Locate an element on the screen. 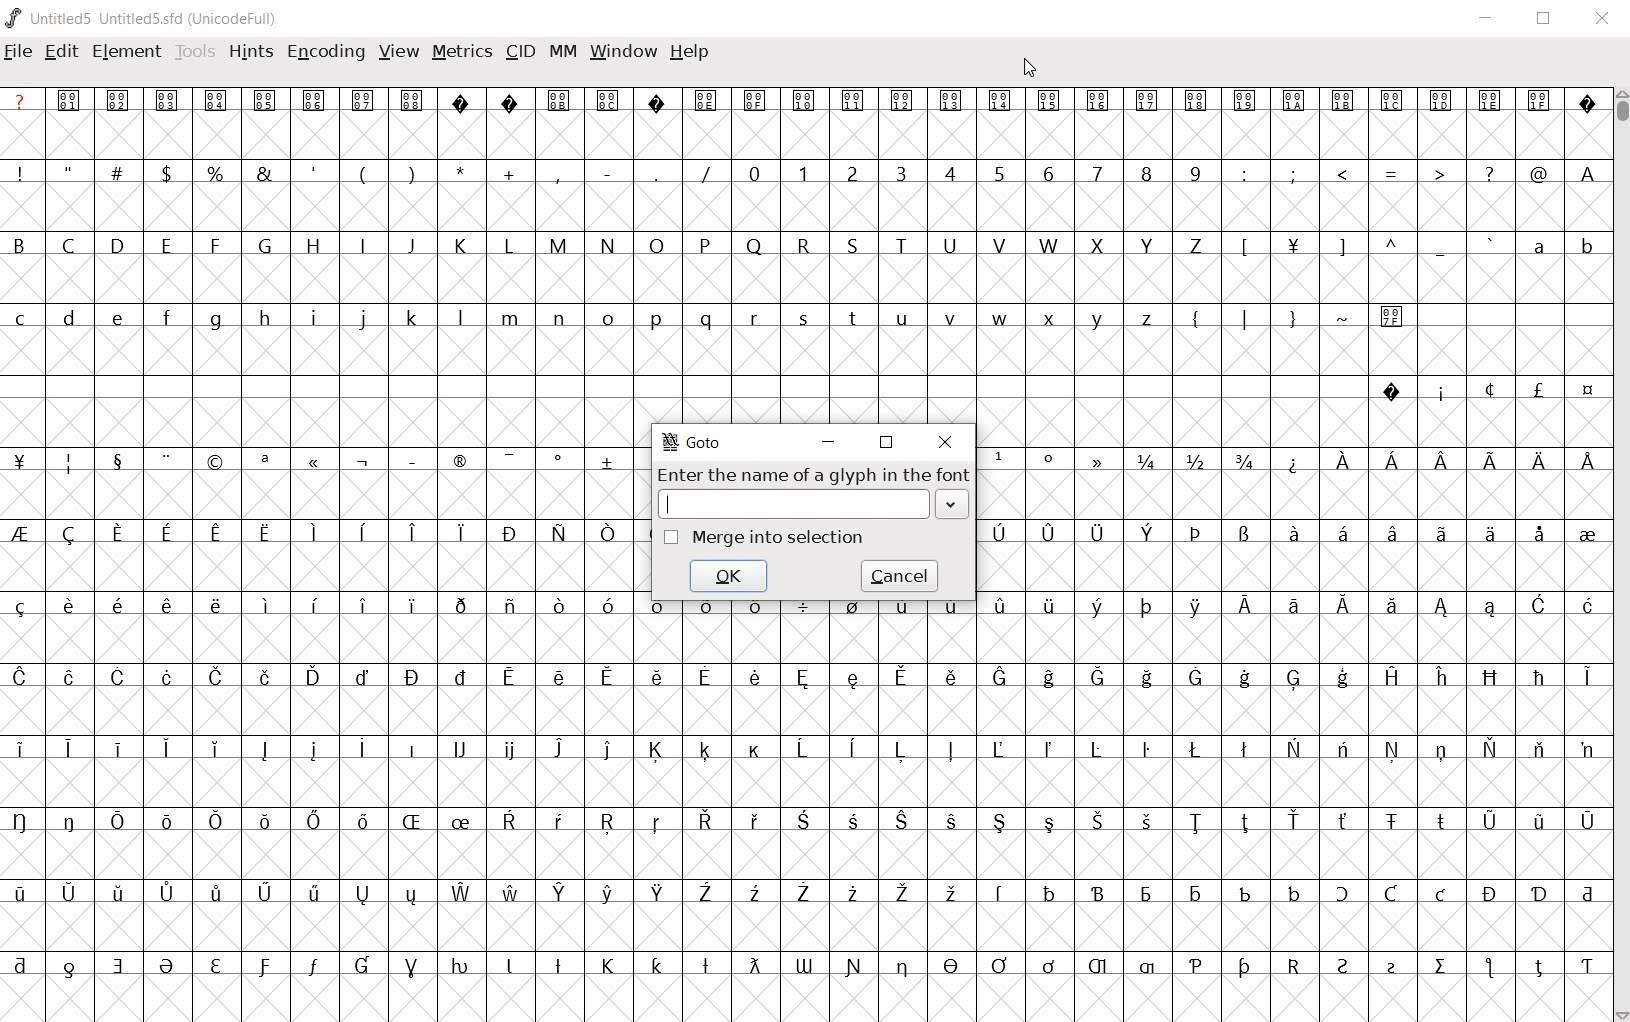 The width and height of the screenshot is (1630, 1022). 0 is located at coordinates (752, 172).